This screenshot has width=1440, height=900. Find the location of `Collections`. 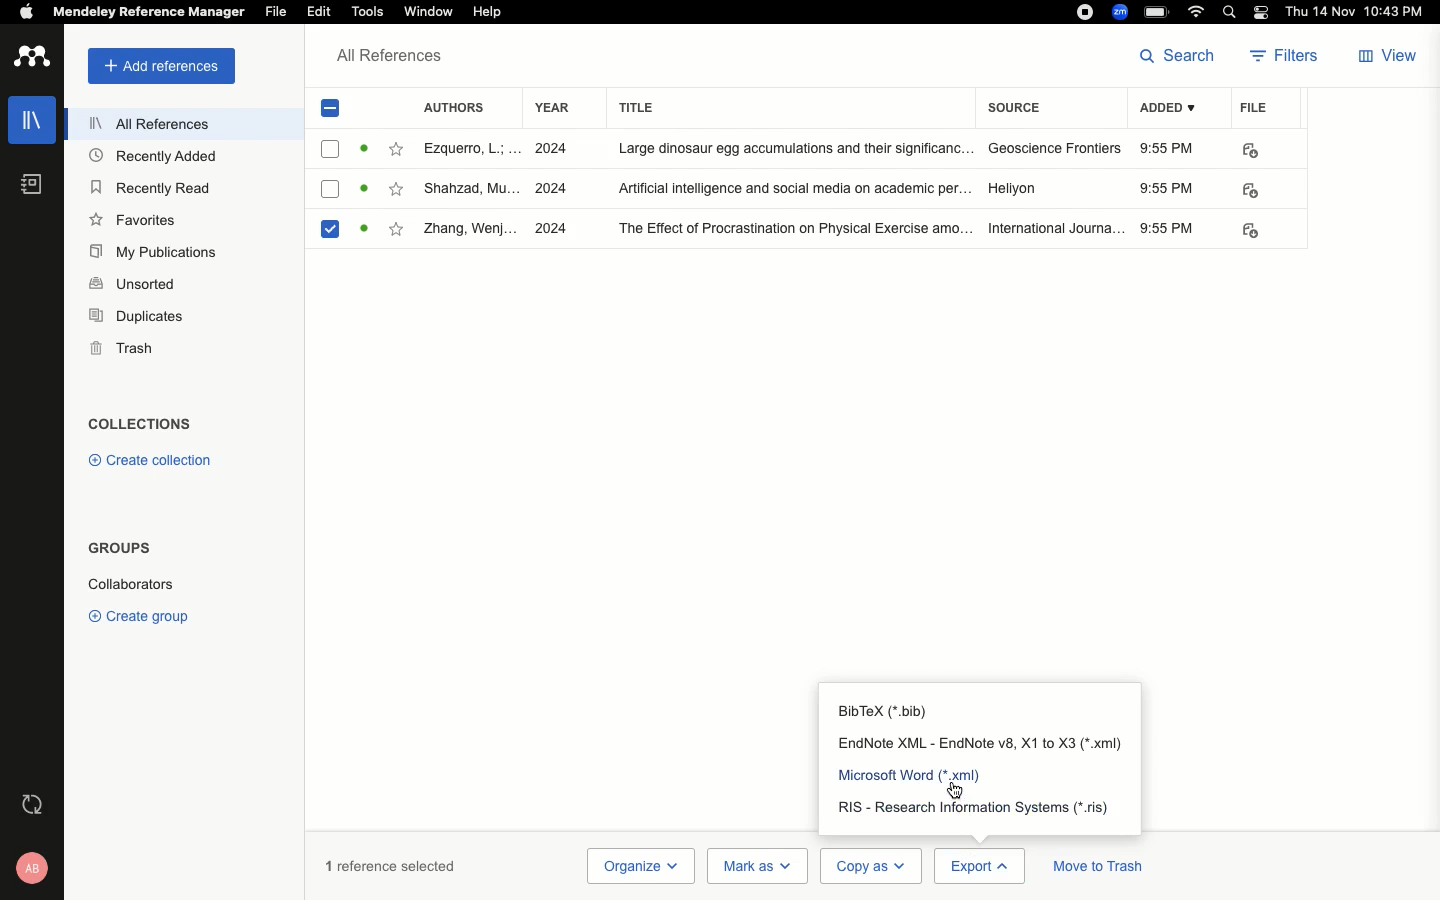

Collections is located at coordinates (140, 426).